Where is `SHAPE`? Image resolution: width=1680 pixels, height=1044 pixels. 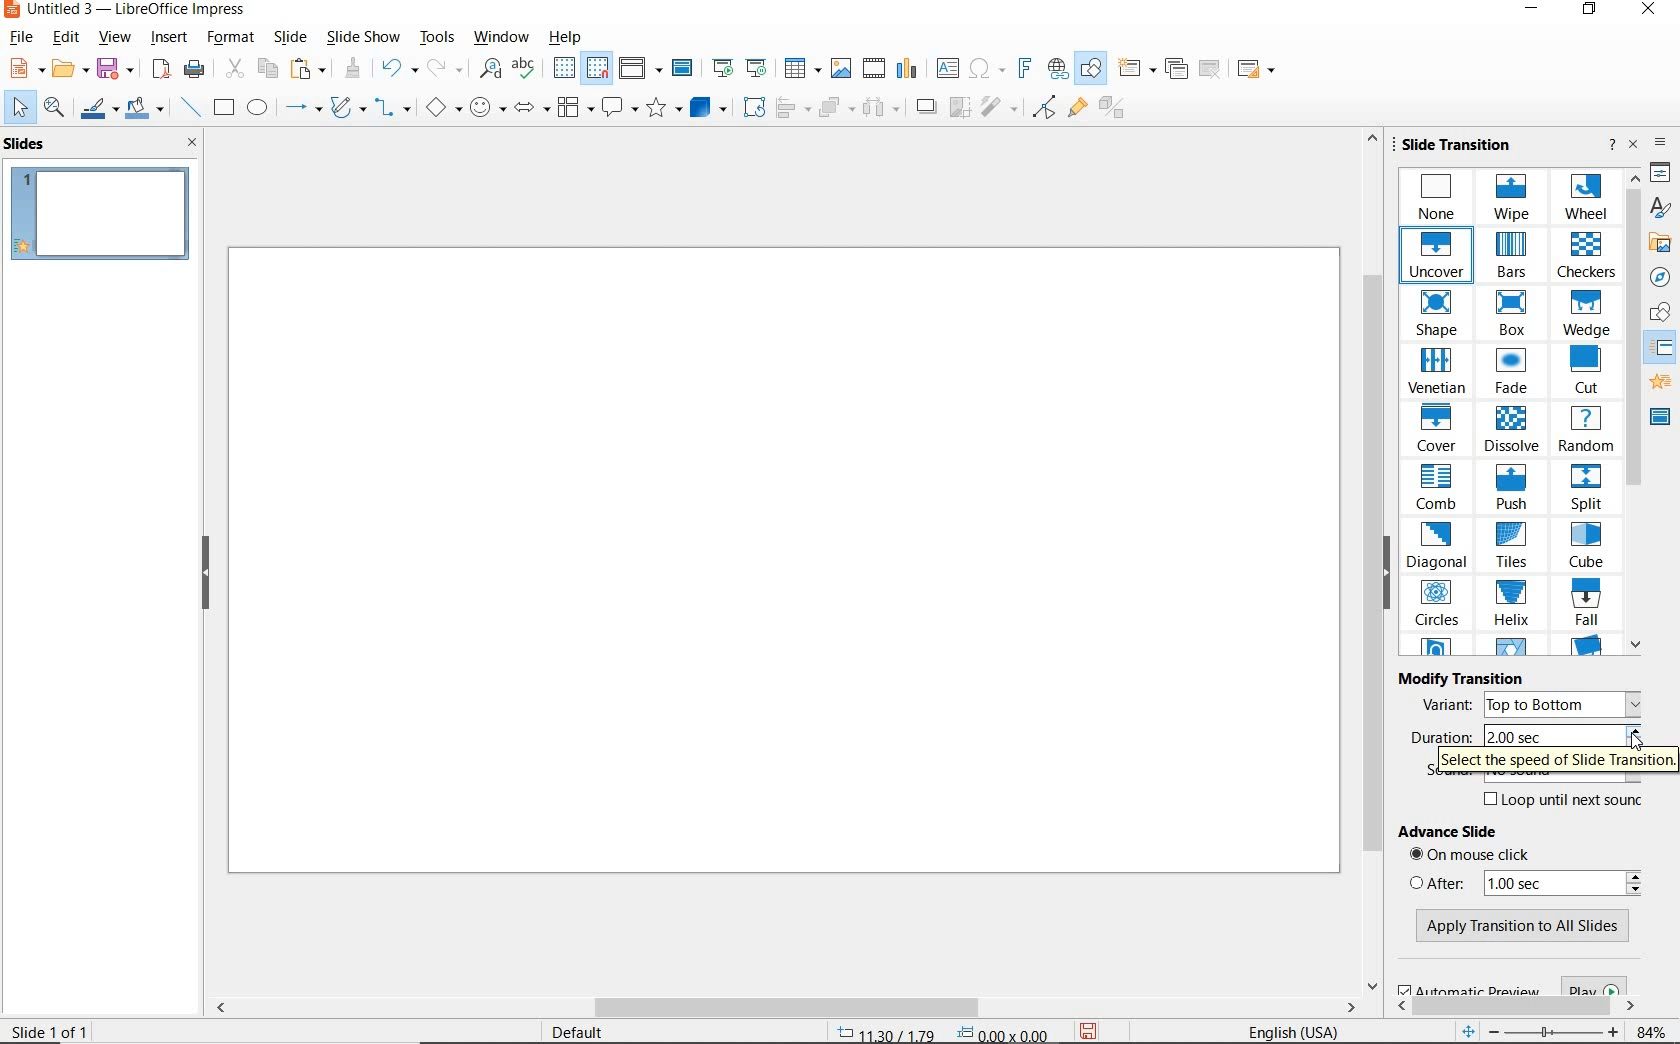 SHAPE is located at coordinates (1437, 314).